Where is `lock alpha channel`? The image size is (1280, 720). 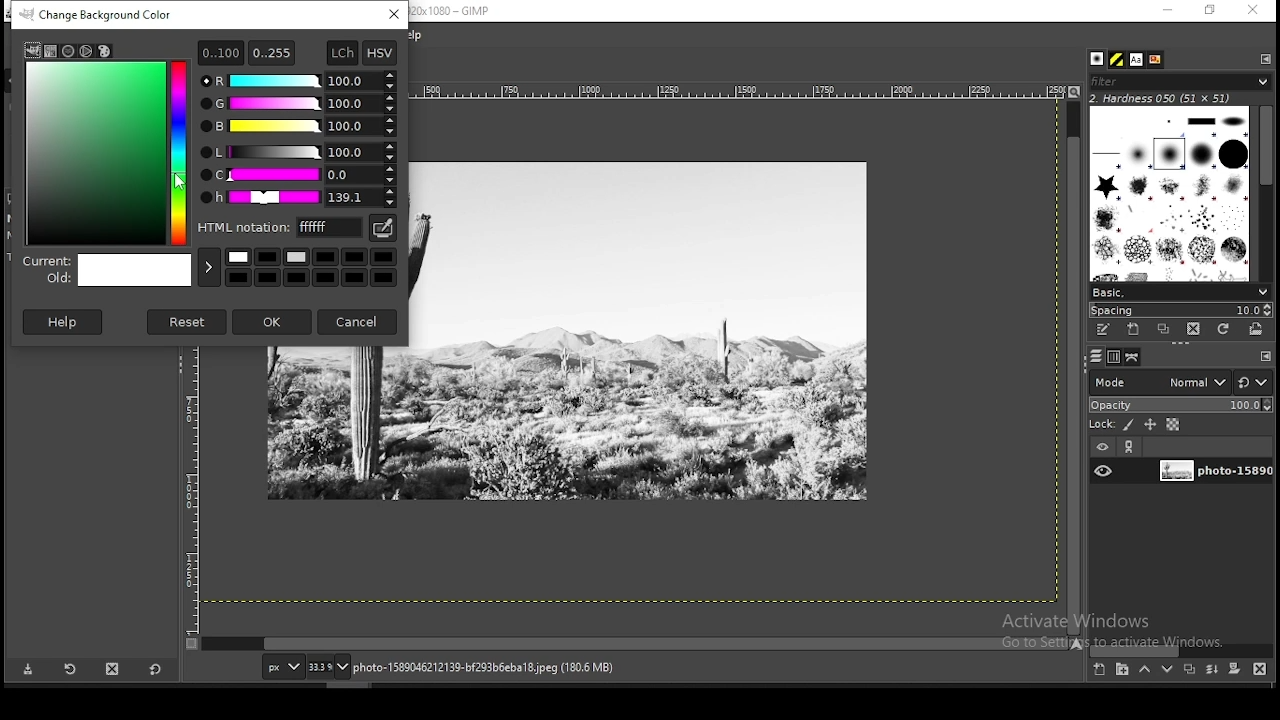 lock alpha channel is located at coordinates (1174, 424).